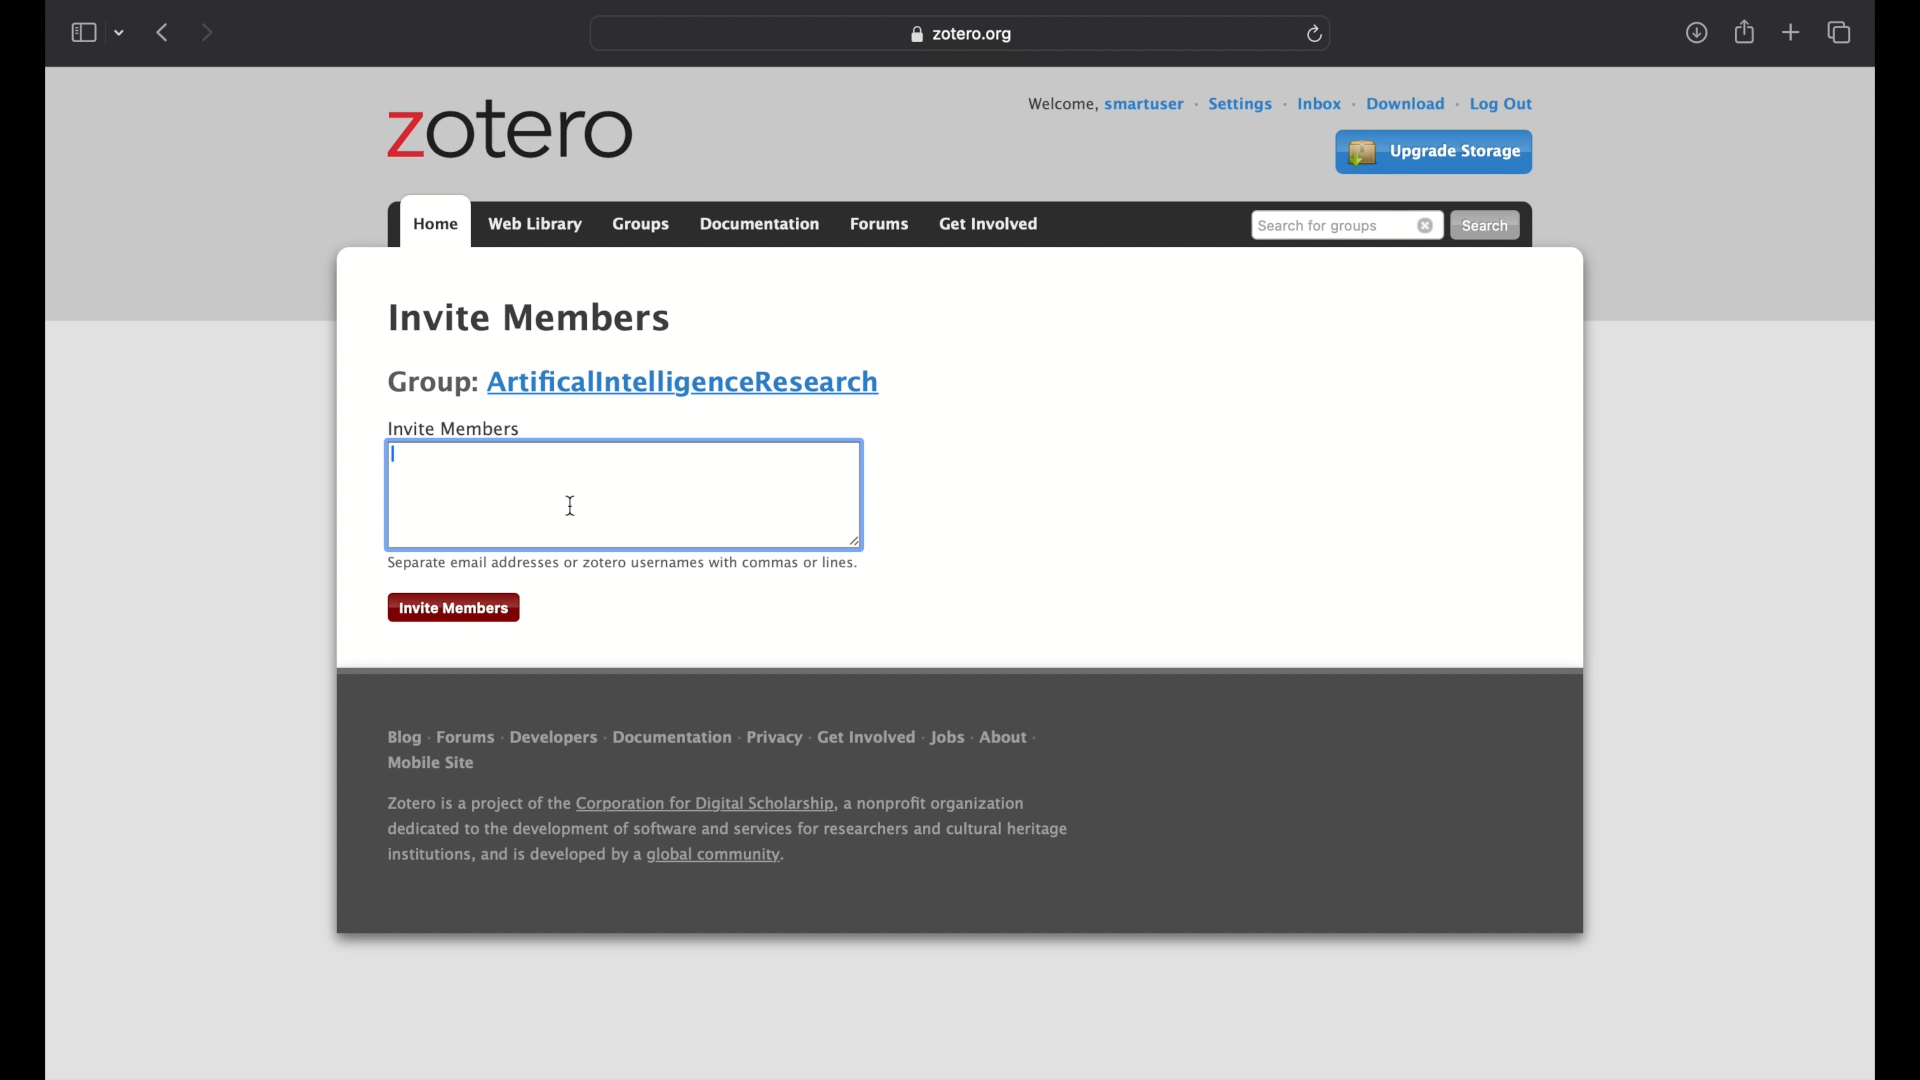  Describe the element at coordinates (633, 443) in the screenshot. I see `highlighted text boundary` at that location.